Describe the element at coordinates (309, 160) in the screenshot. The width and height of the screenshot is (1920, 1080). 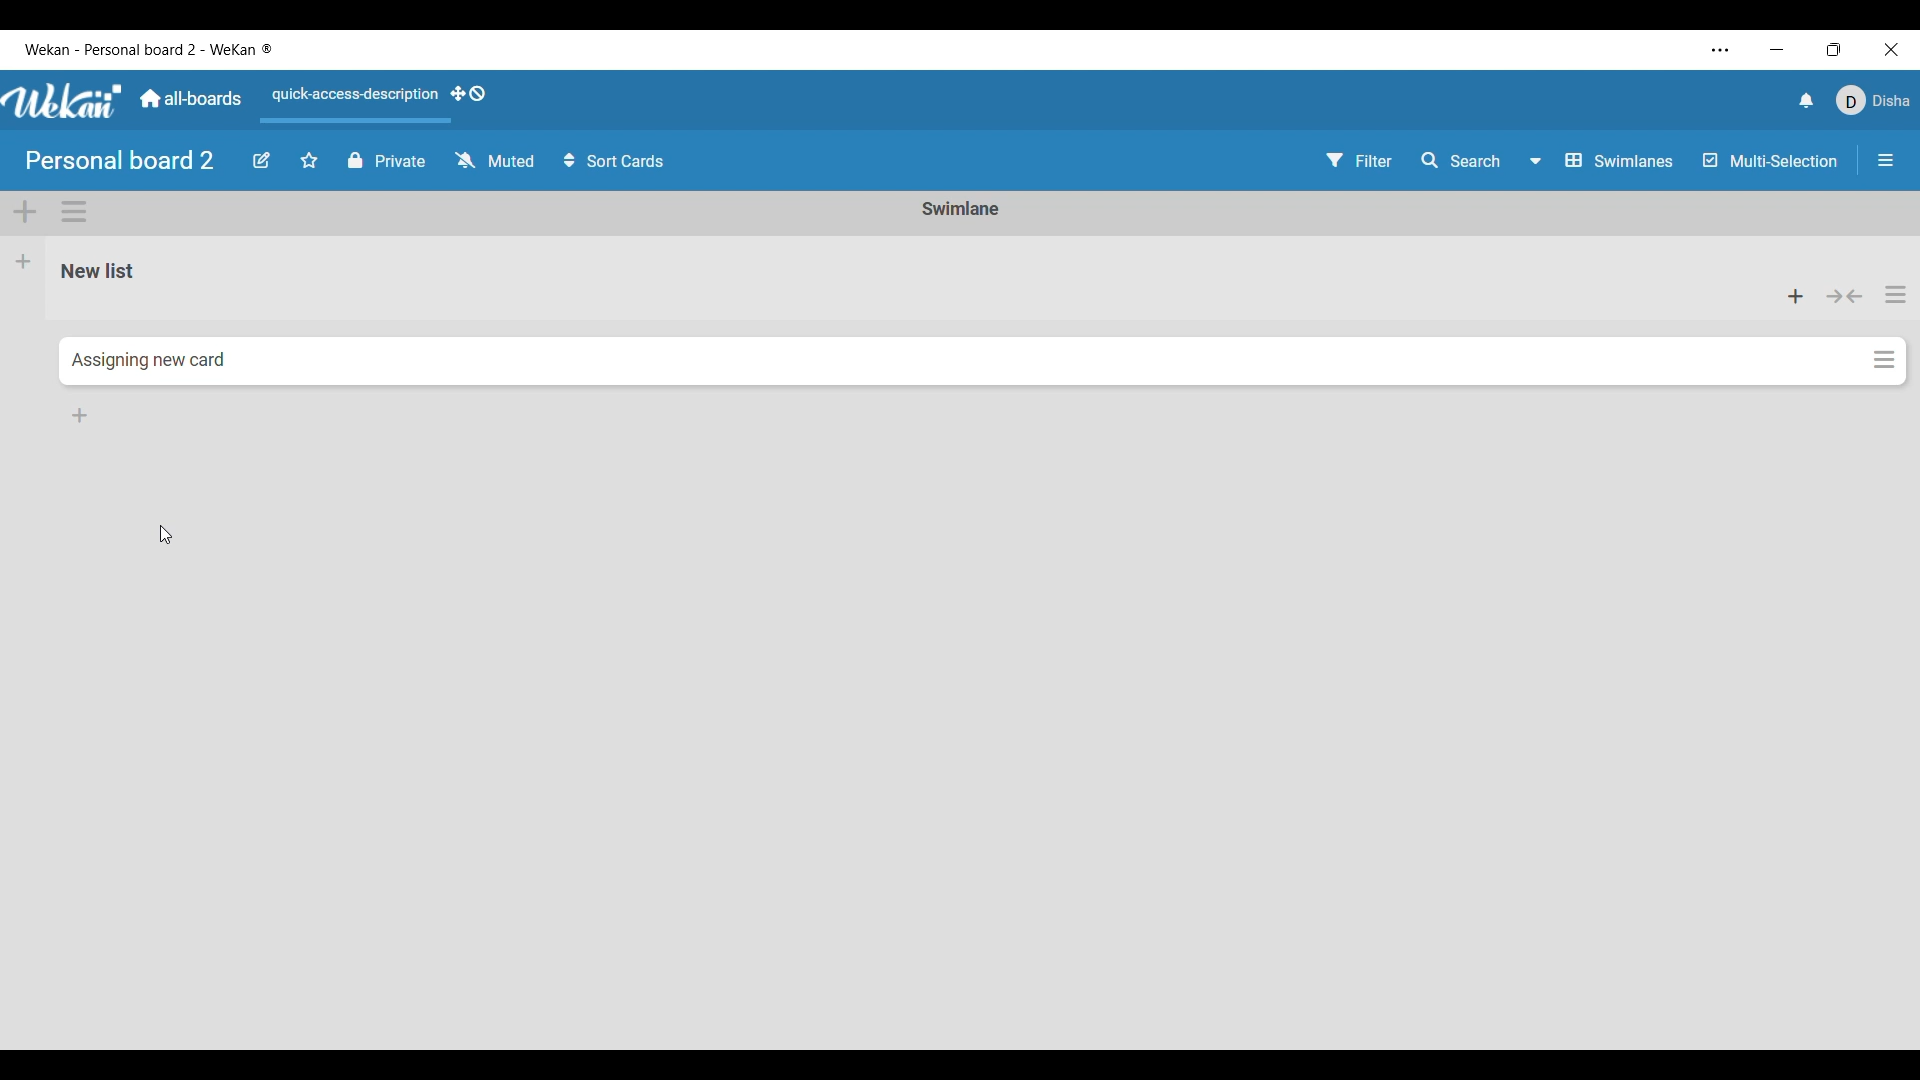
I see `Star board` at that location.